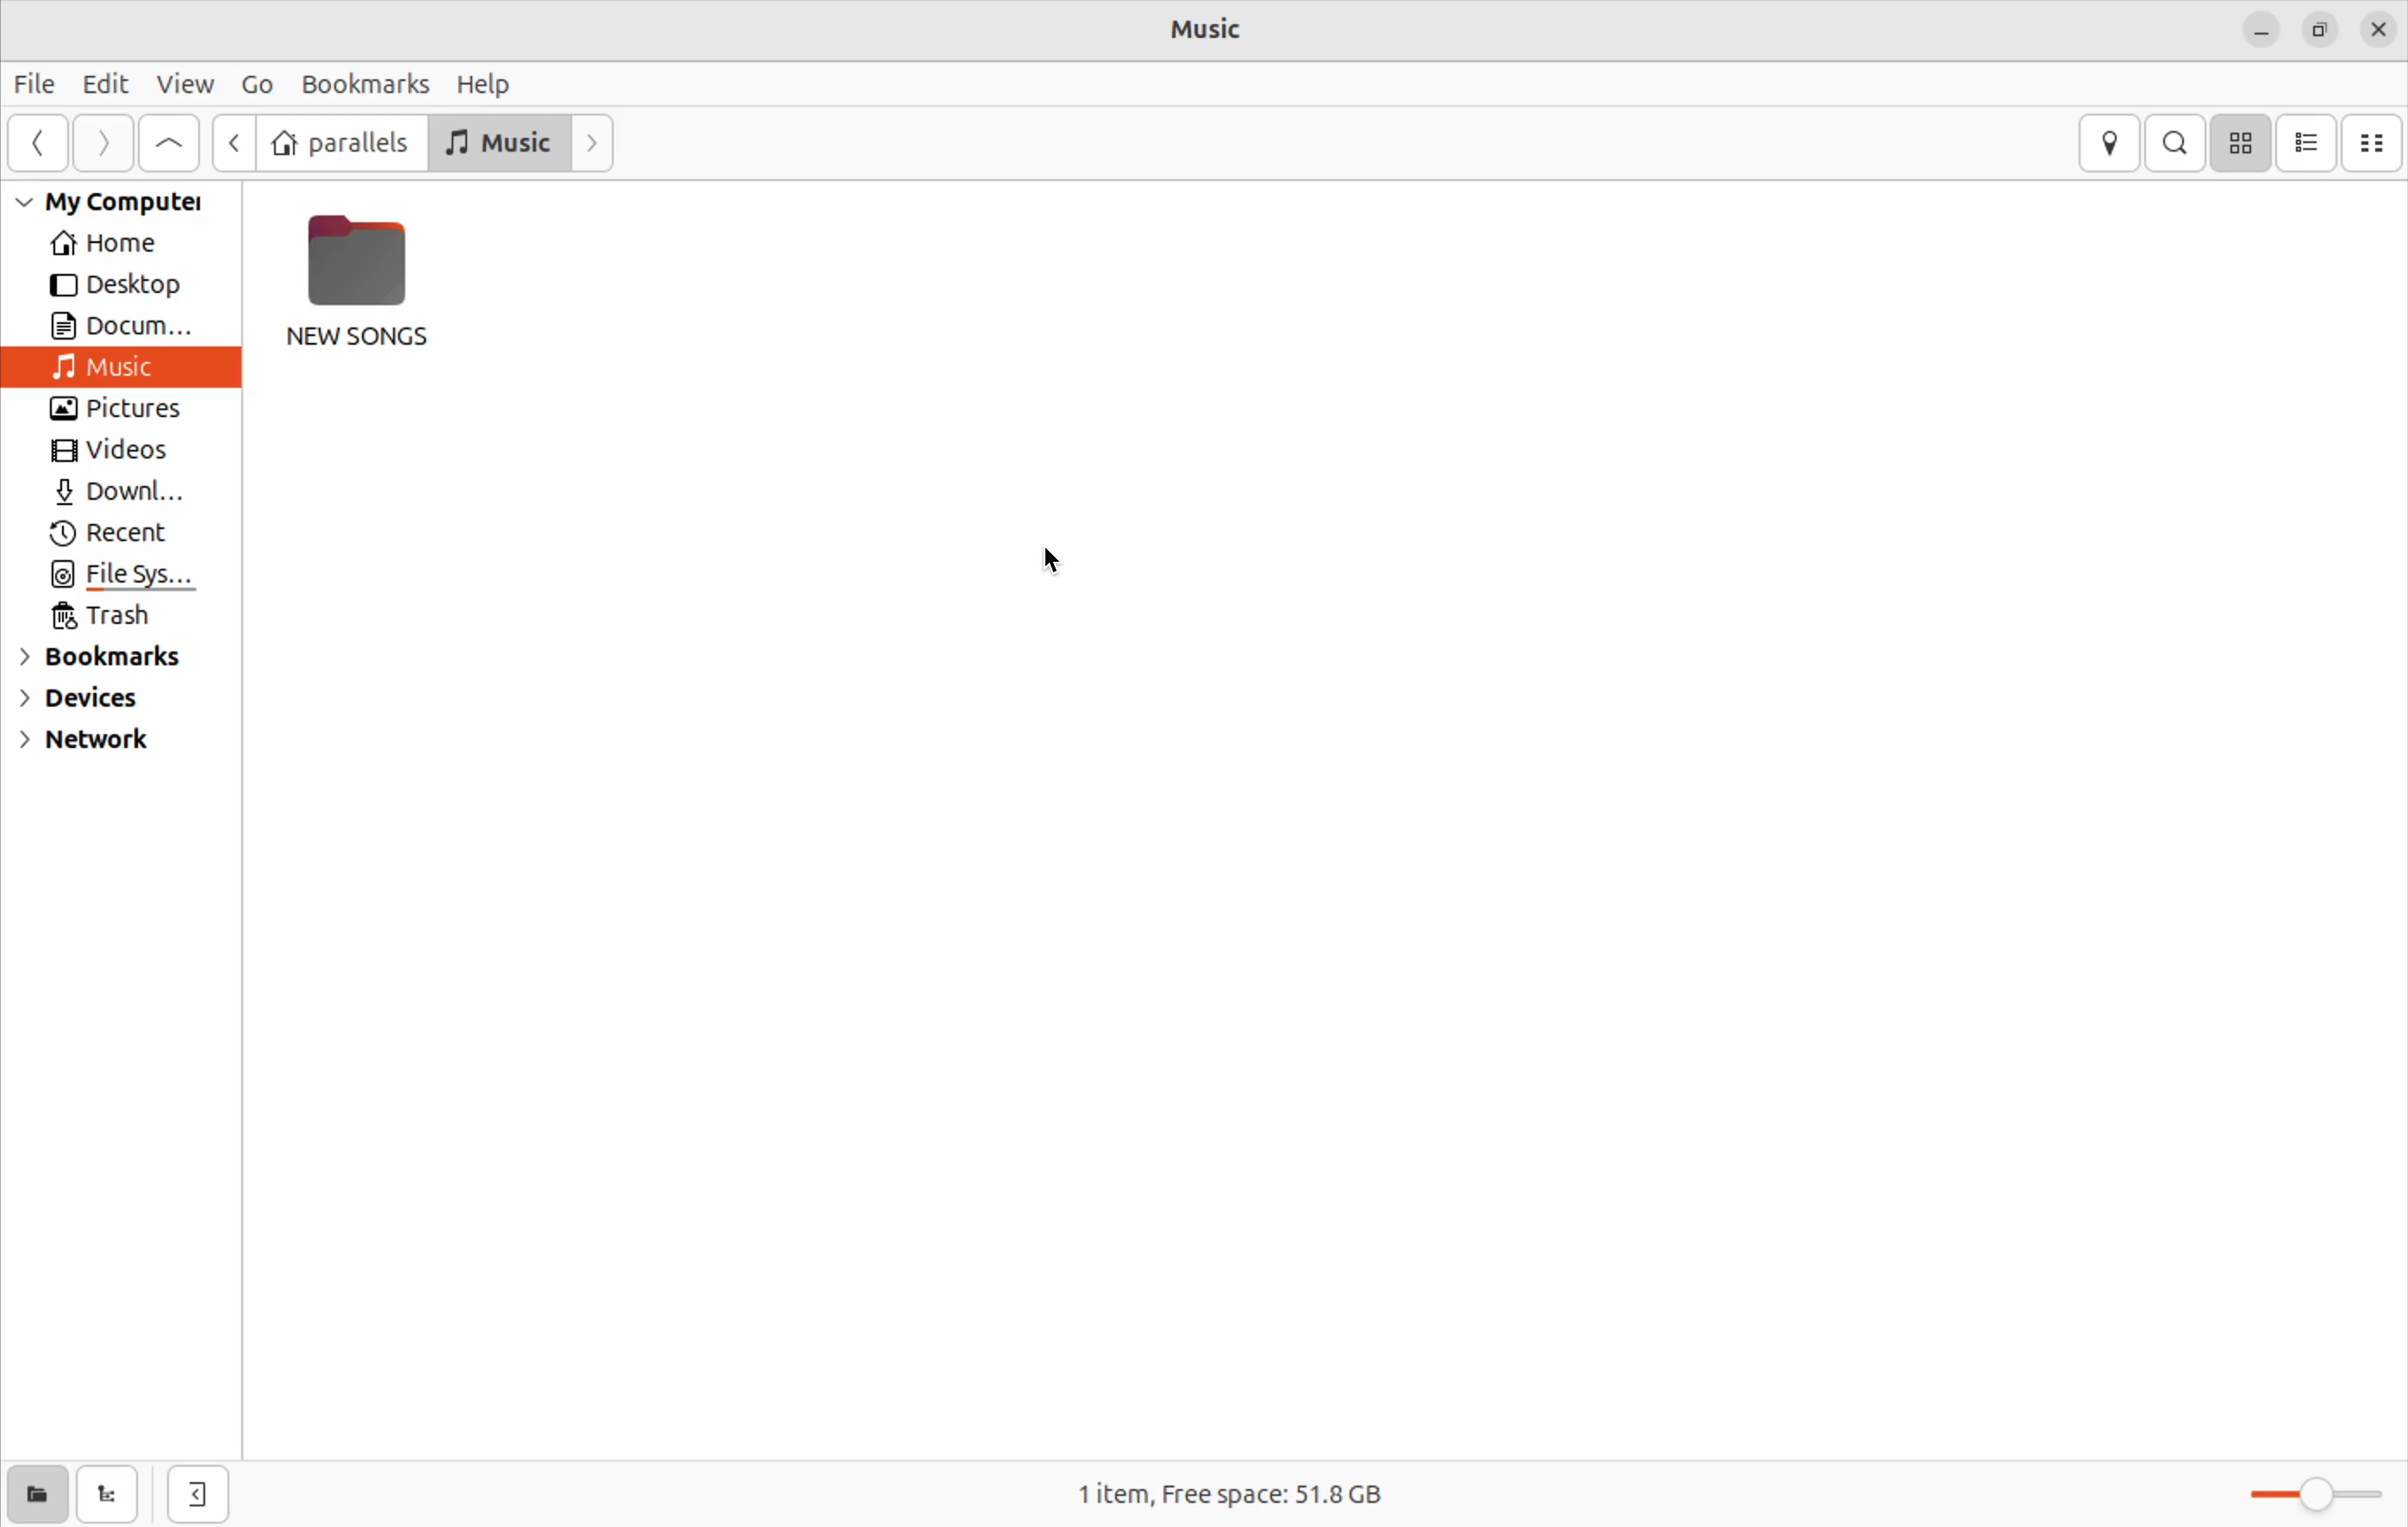 Image resolution: width=2408 pixels, height=1527 pixels. Describe the element at coordinates (171, 143) in the screenshot. I see `go first ` at that location.